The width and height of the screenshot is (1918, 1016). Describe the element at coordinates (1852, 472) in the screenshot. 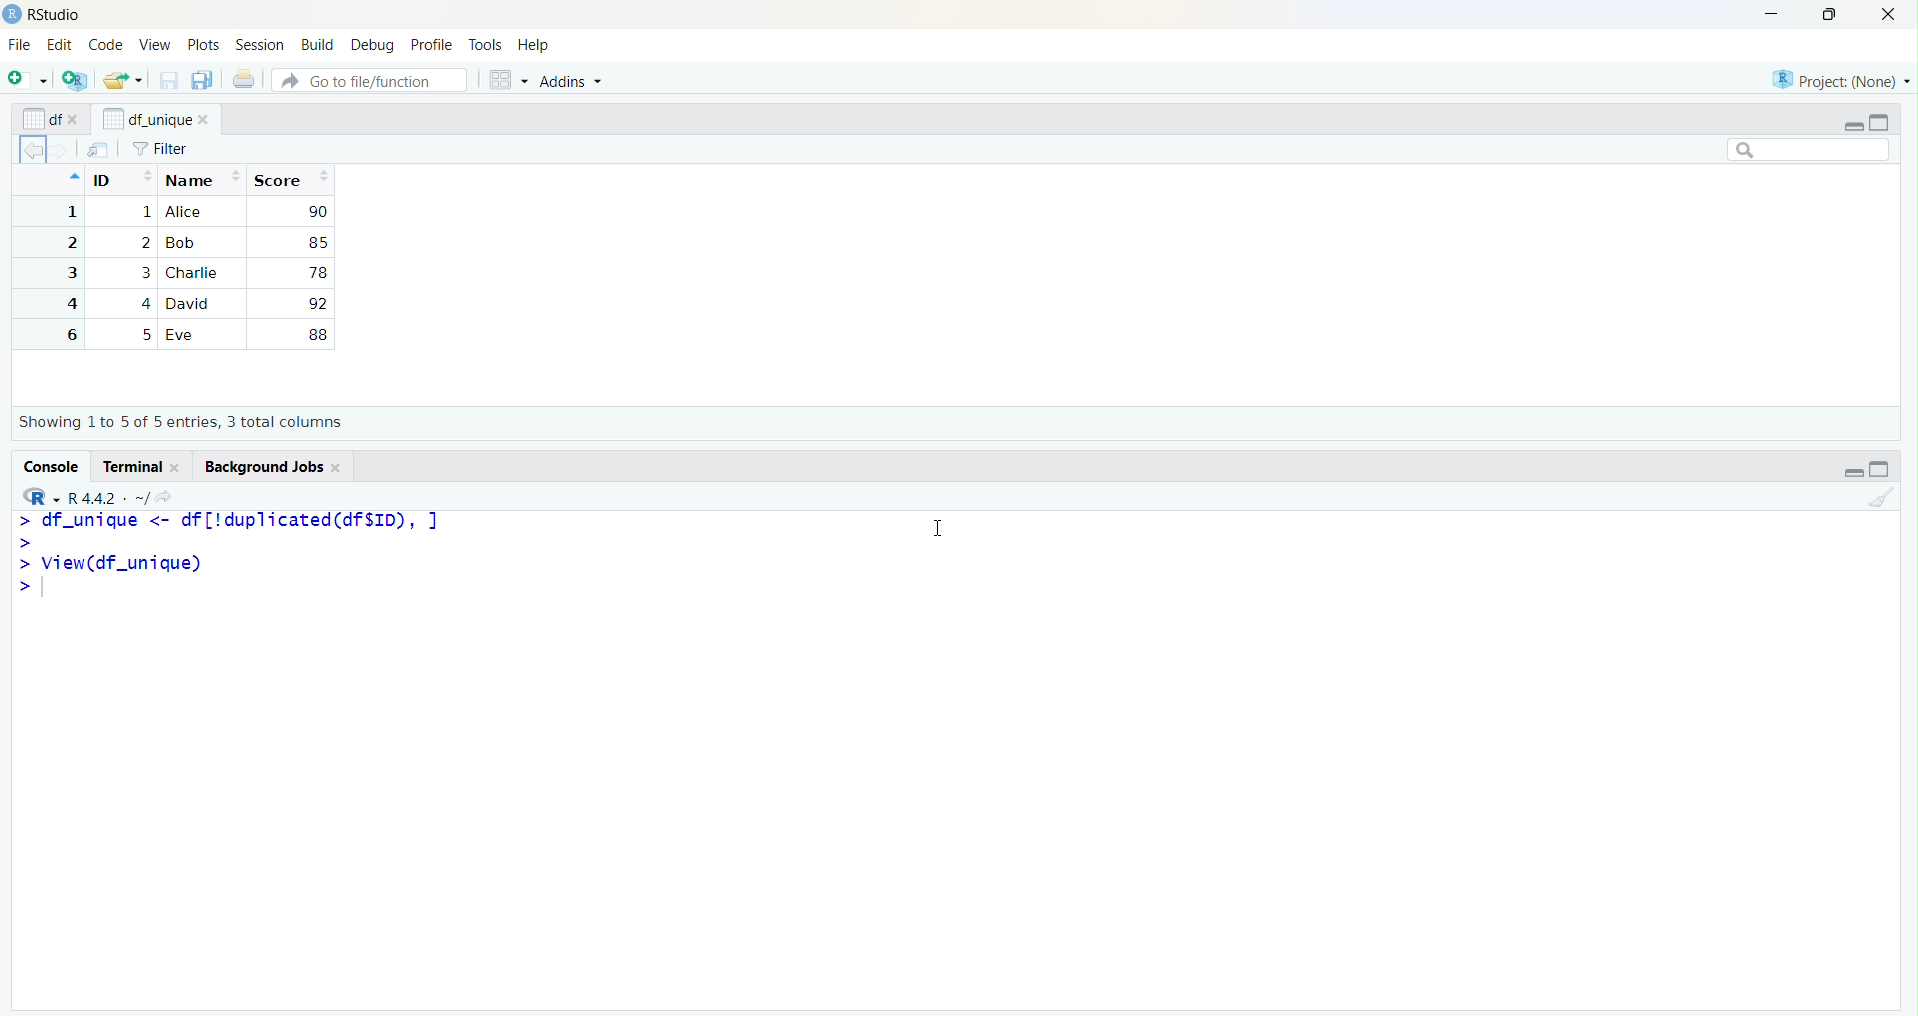

I see `minimize` at that location.